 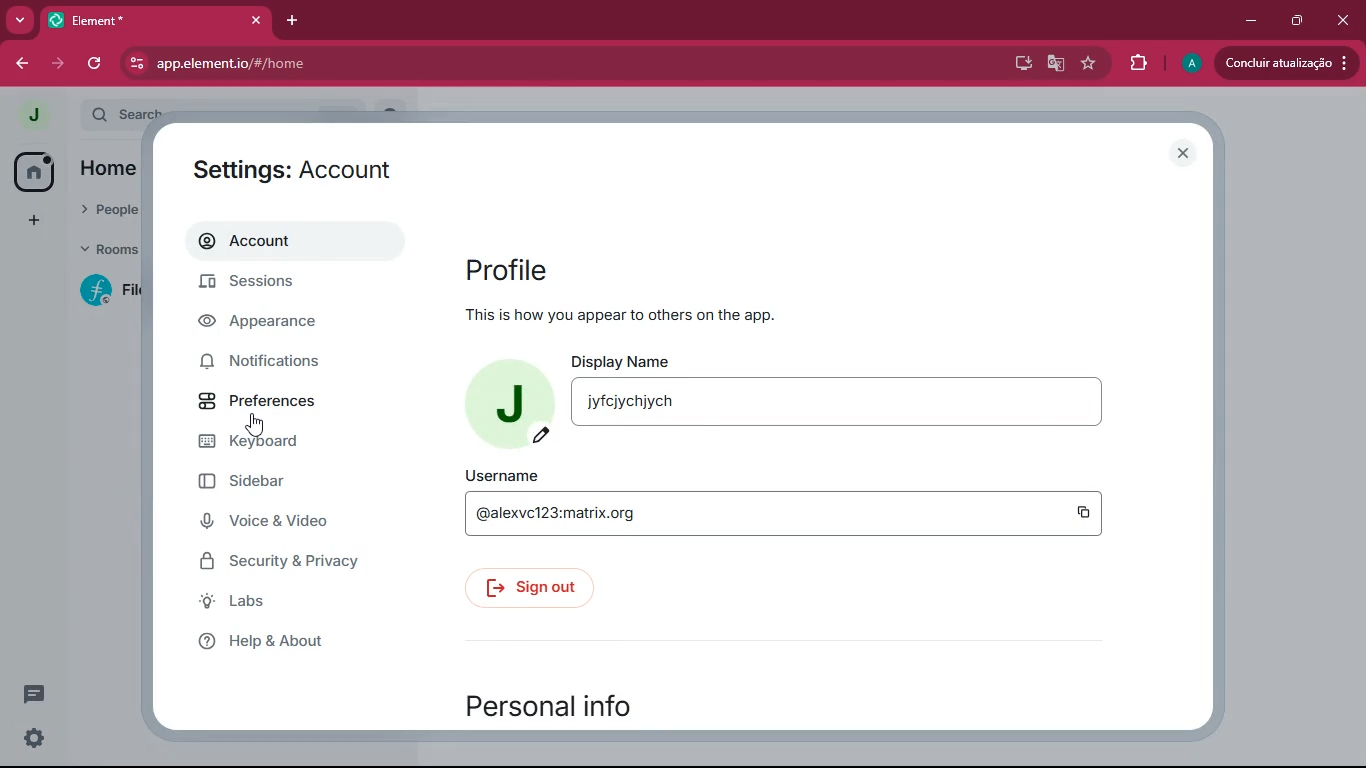 What do you see at coordinates (281, 400) in the screenshot?
I see `preferences` at bounding box center [281, 400].